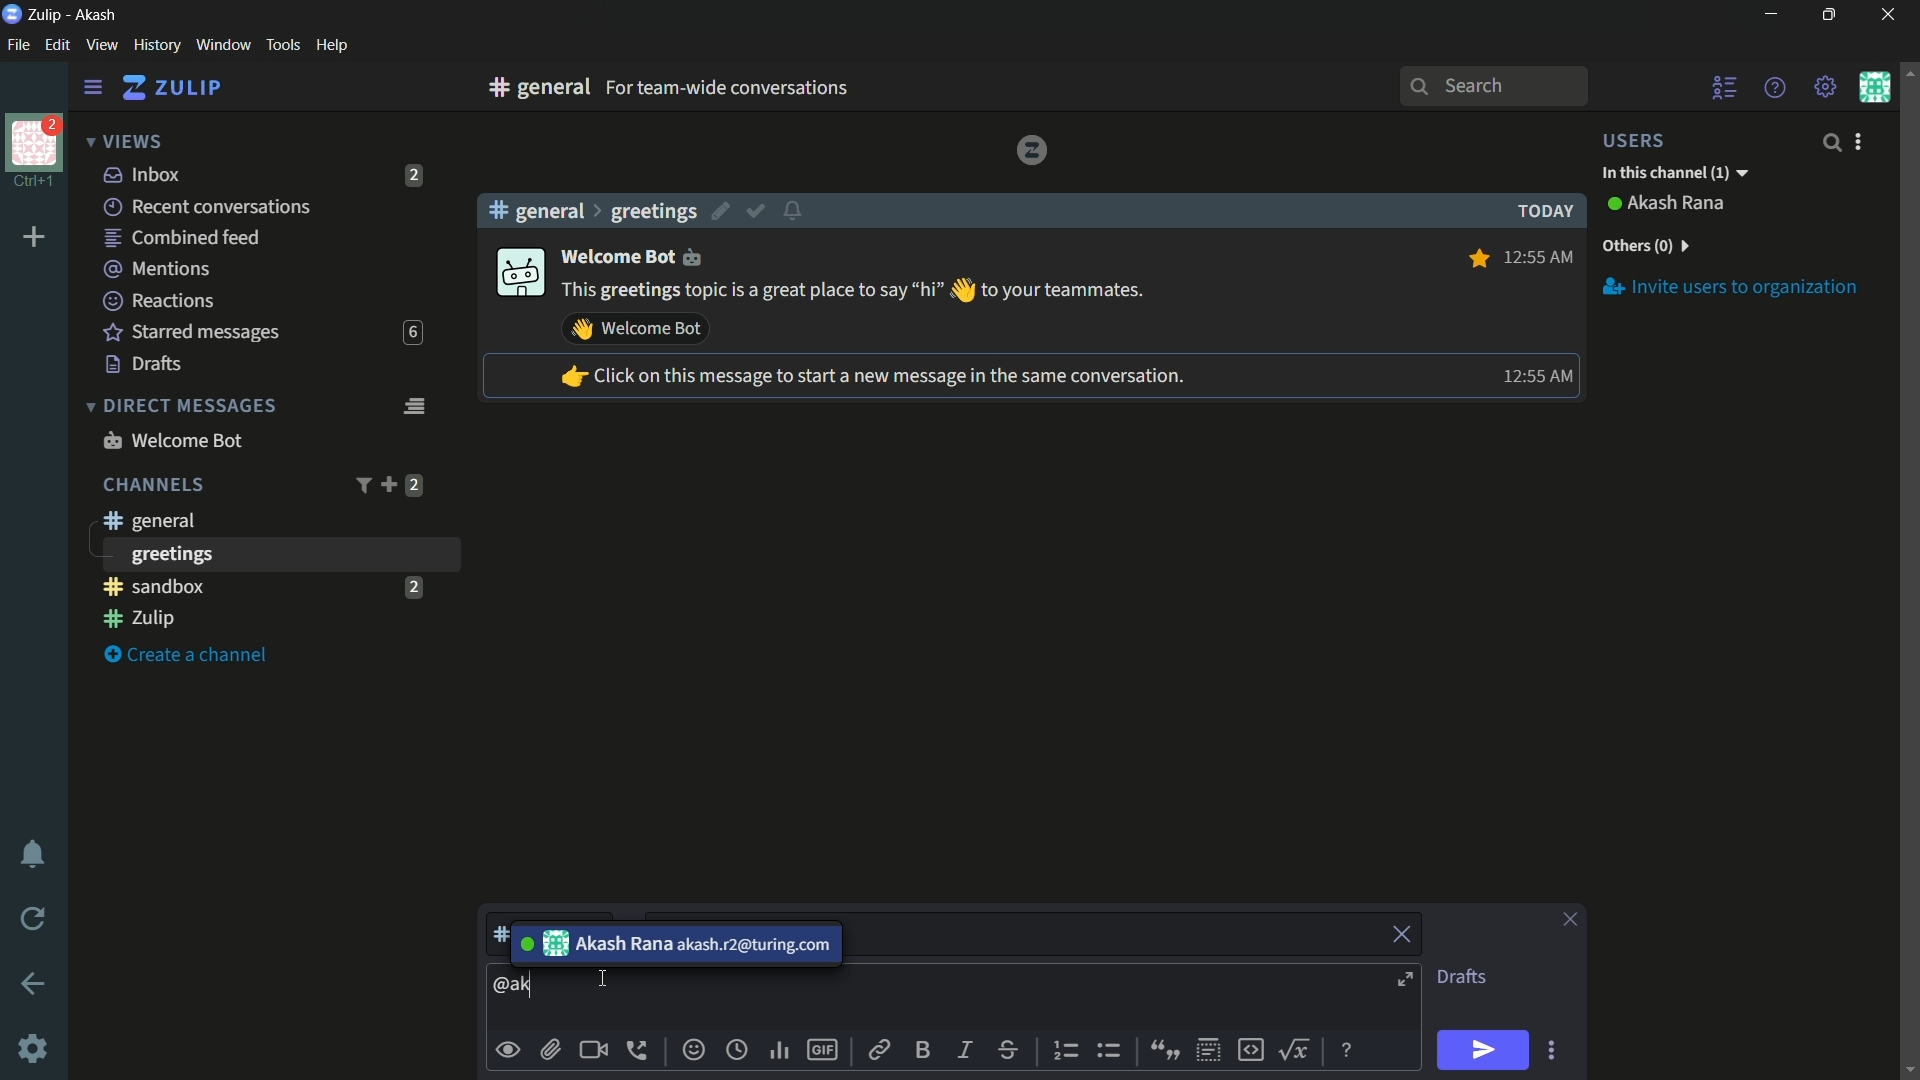 The image size is (1920, 1080). Describe the element at coordinates (35, 238) in the screenshot. I see `add organization` at that location.